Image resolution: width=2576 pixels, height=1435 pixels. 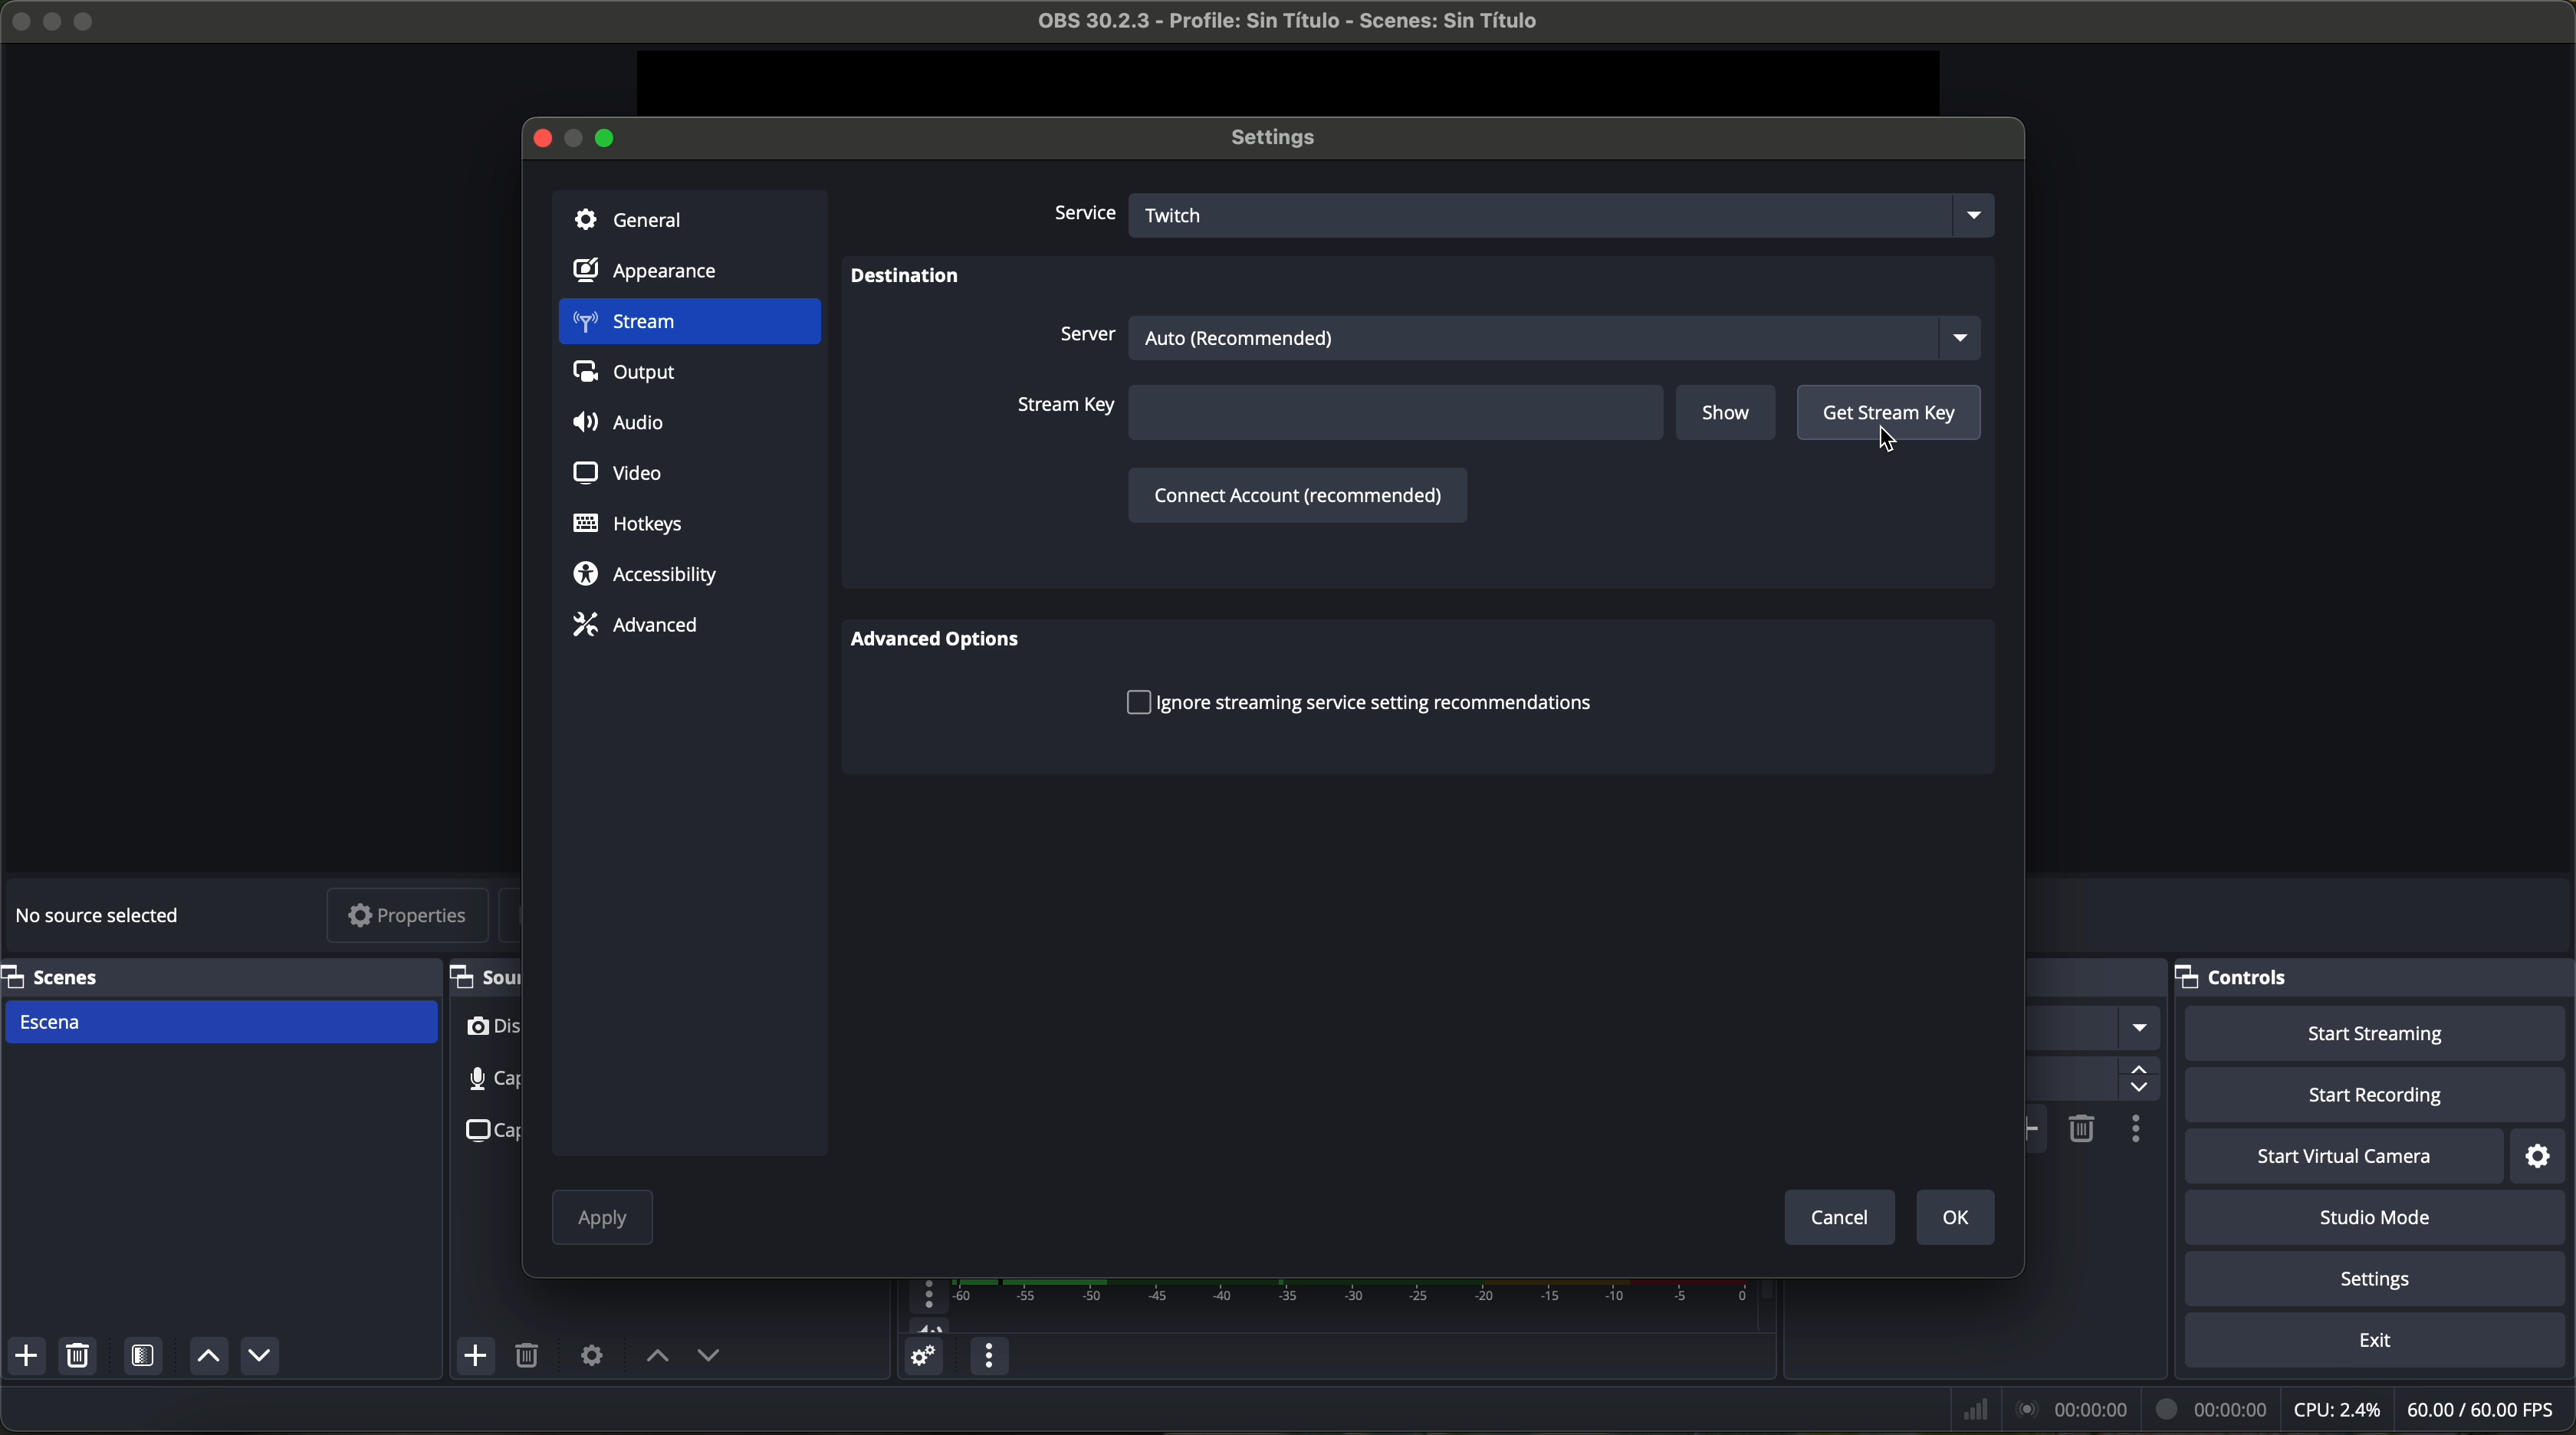 What do you see at coordinates (947, 642) in the screenshot?
I see `advanced options` at bounding box center [947, 642].